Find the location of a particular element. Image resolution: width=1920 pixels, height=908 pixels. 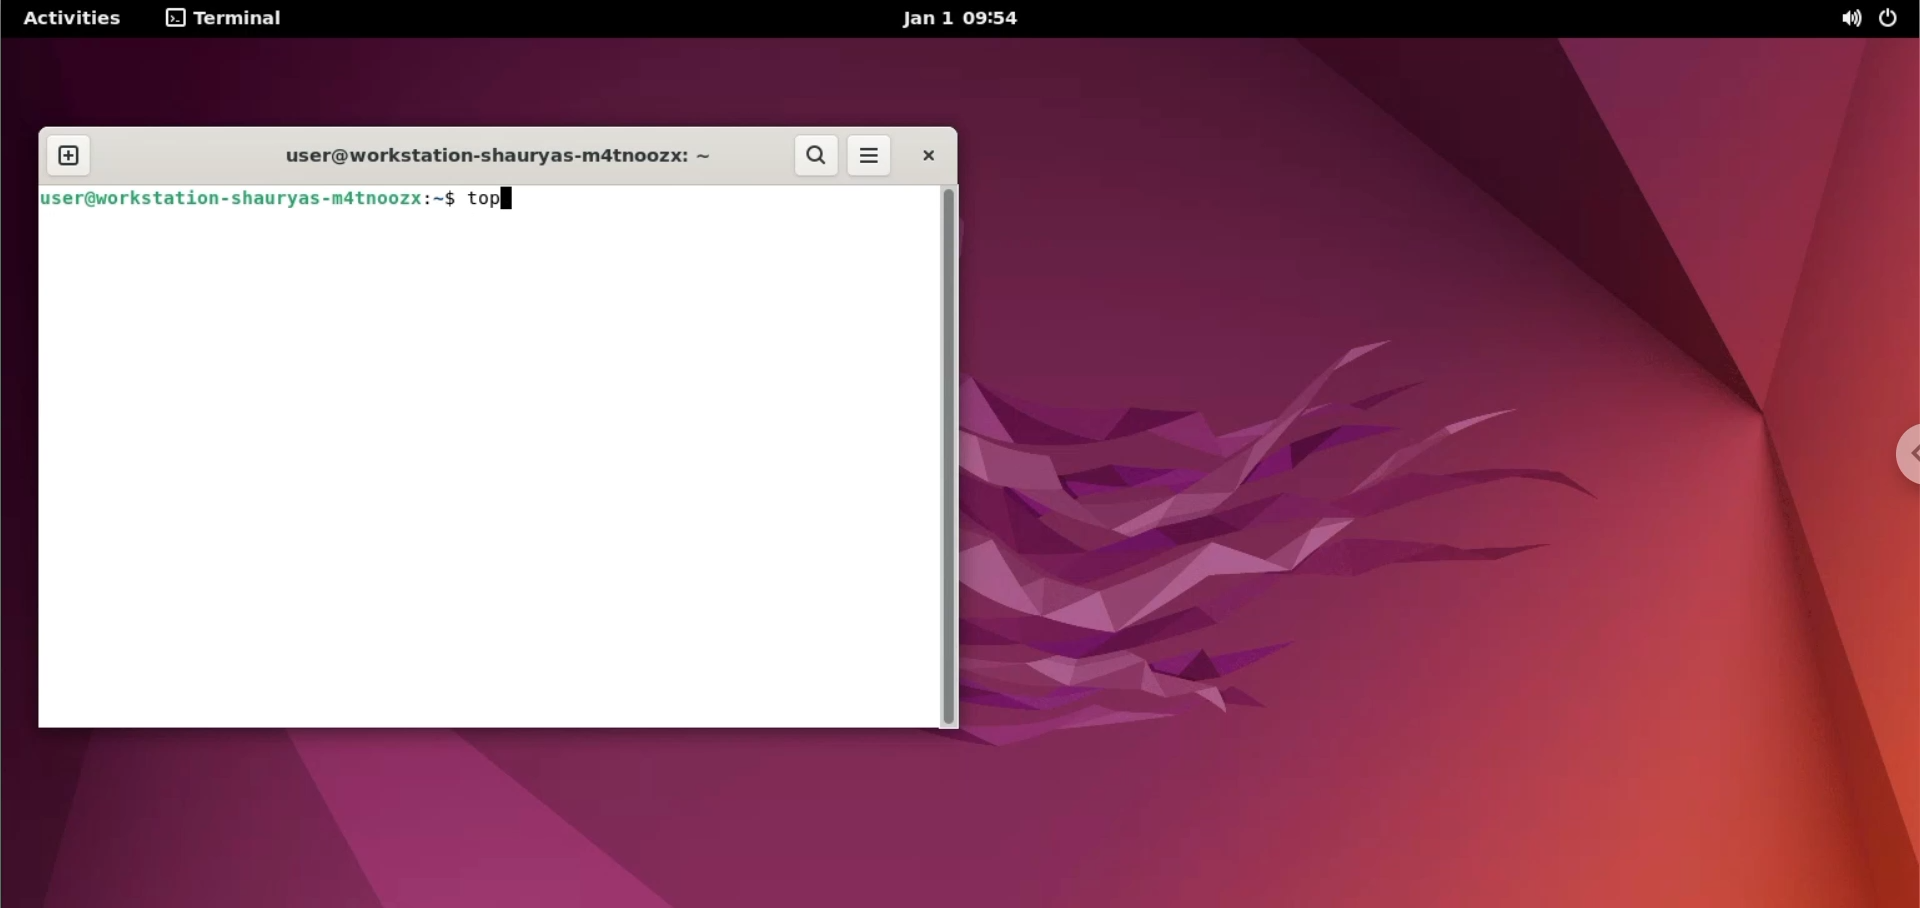

top is located at coordinates (493, 200).